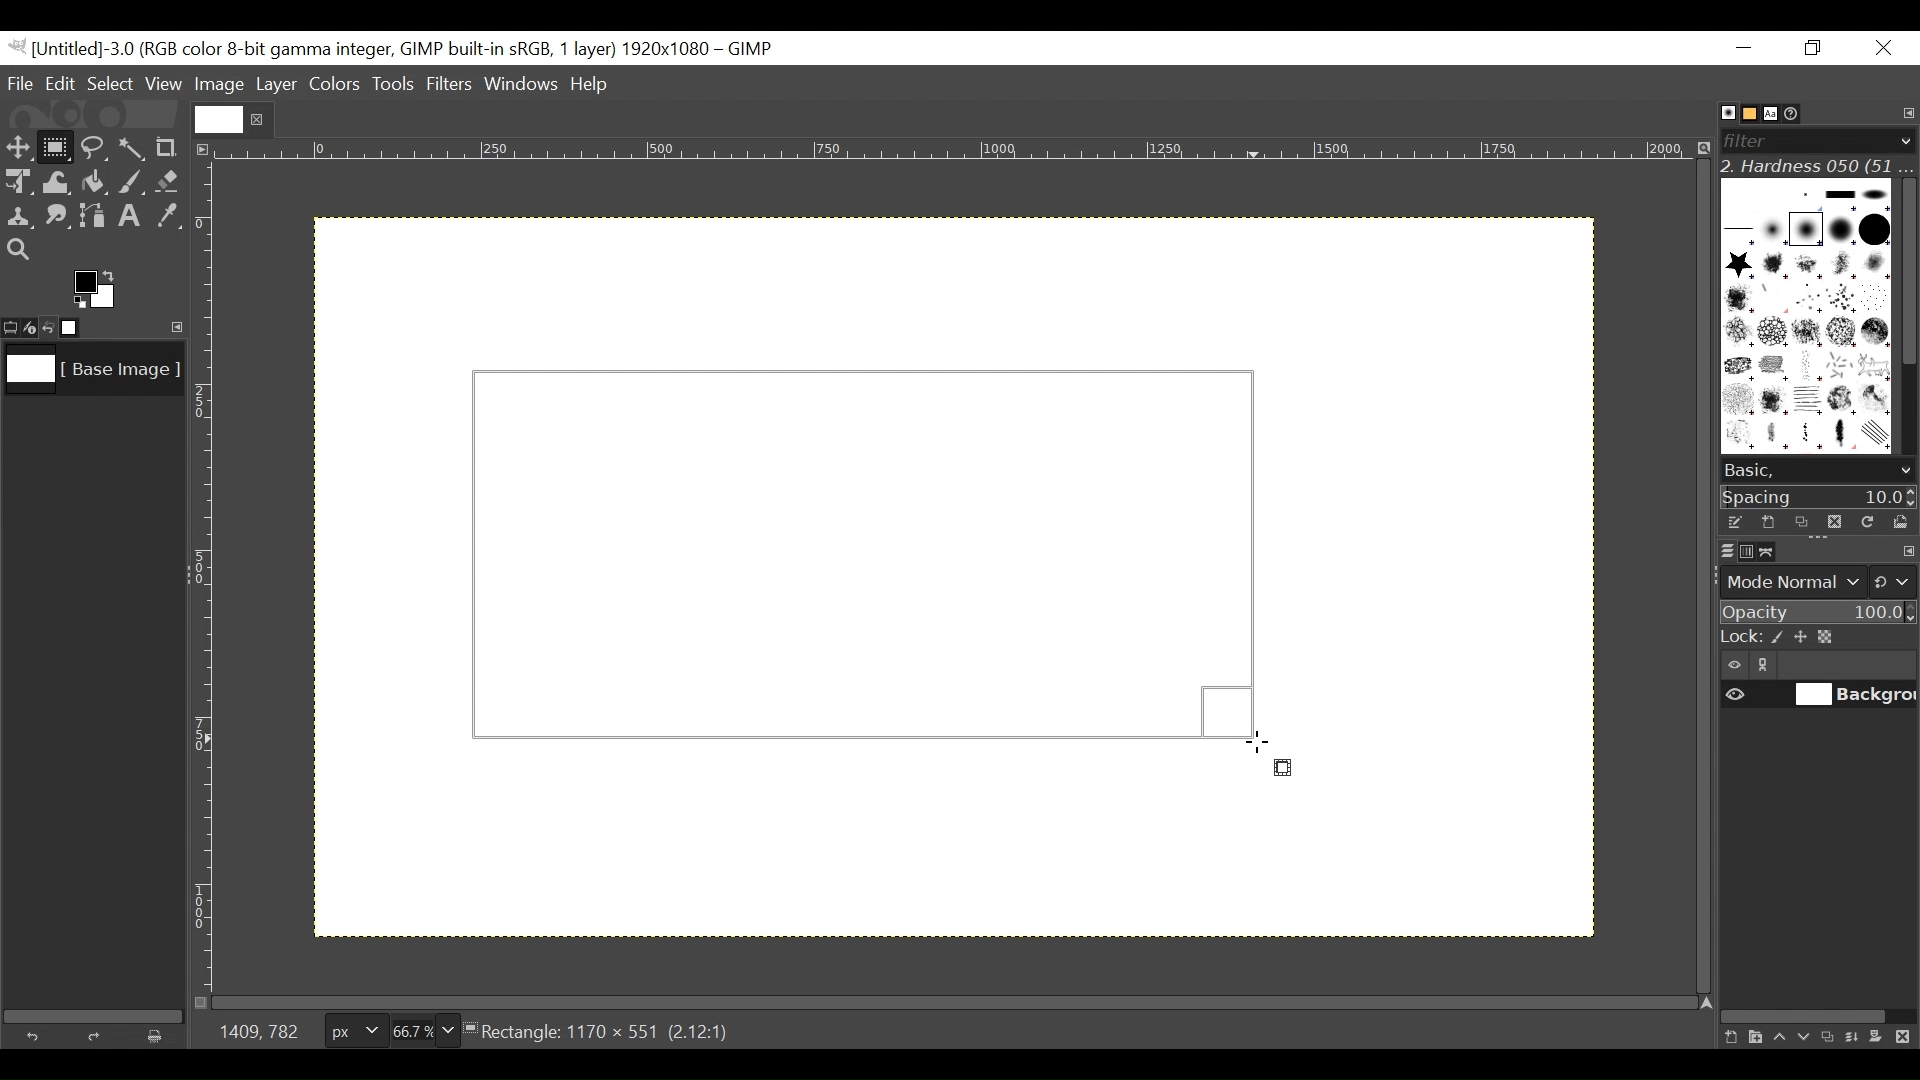 Image resolution: width=1920 pixels, height=1080 pixels. I want to click on Open, so click(1896, 522).